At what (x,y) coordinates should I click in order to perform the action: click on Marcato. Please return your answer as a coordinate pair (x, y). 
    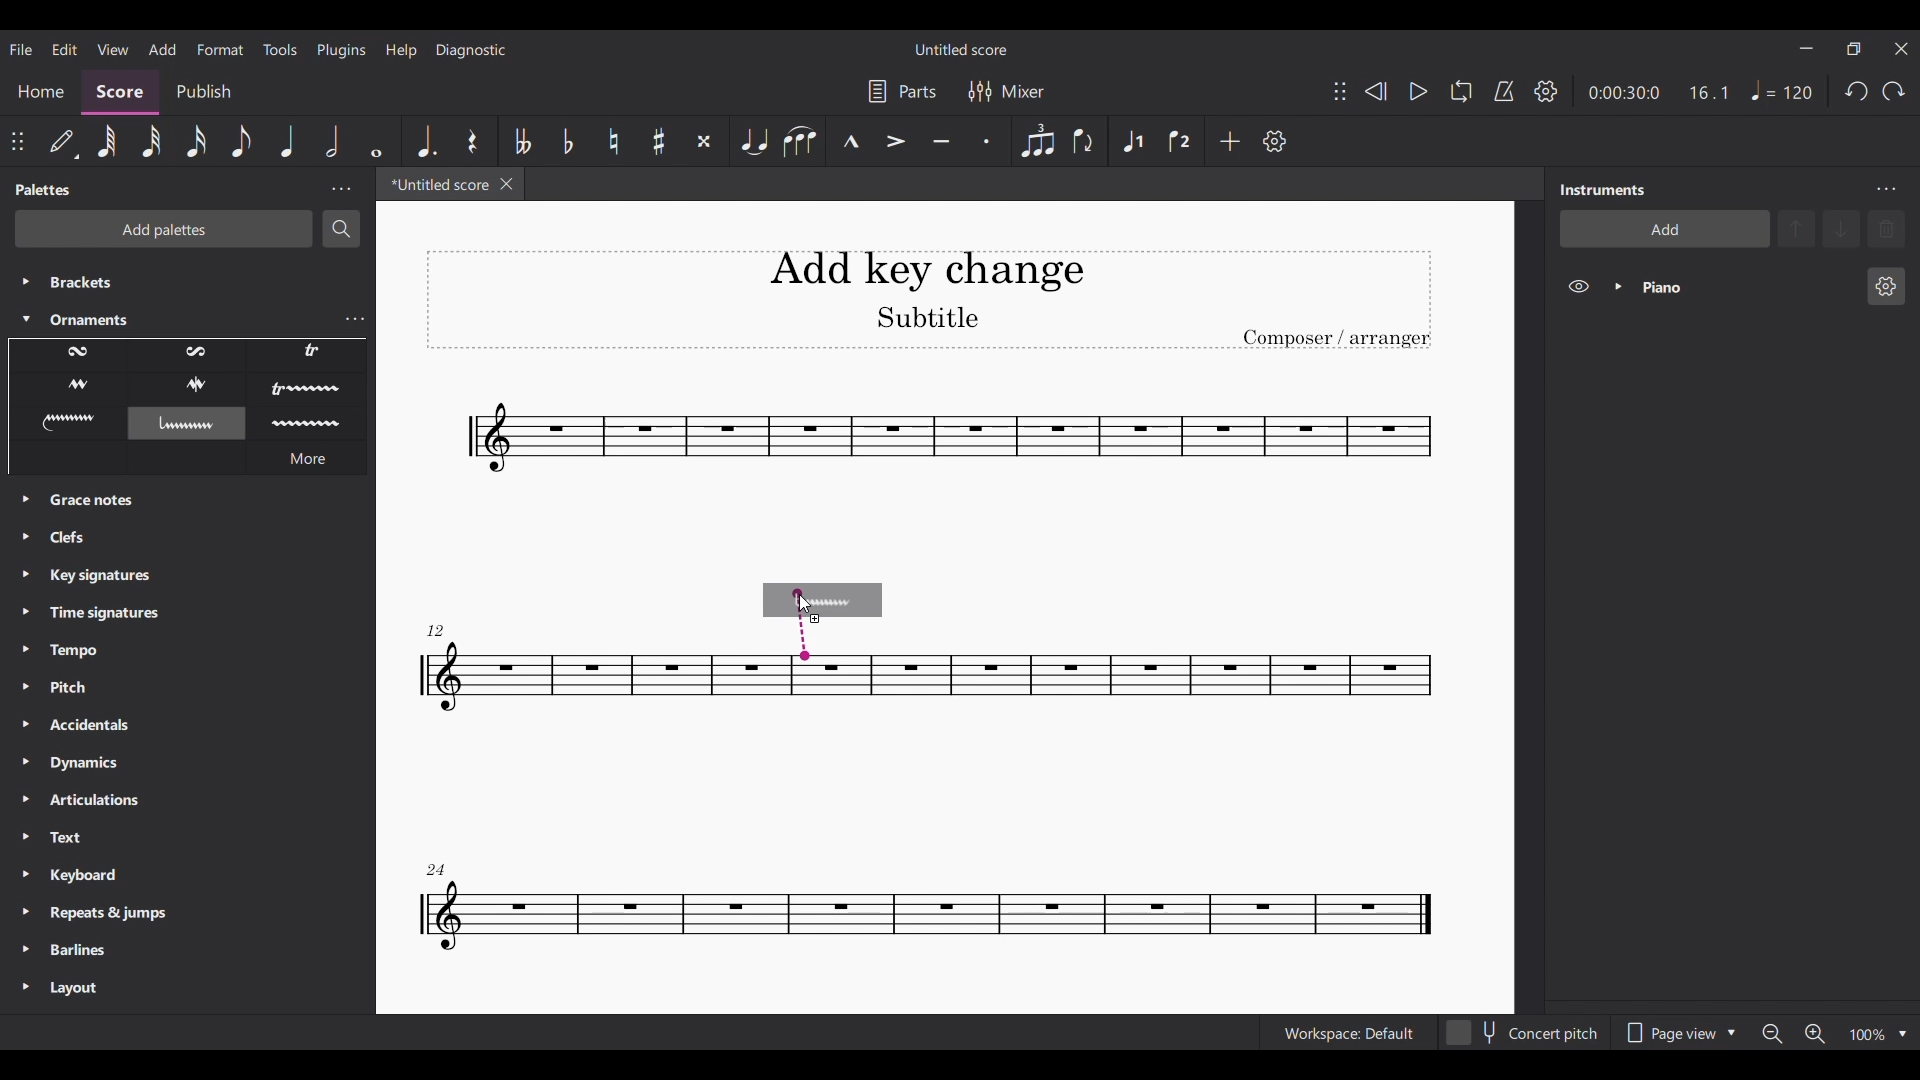
    Looking at the image, I should click on (850, 141).